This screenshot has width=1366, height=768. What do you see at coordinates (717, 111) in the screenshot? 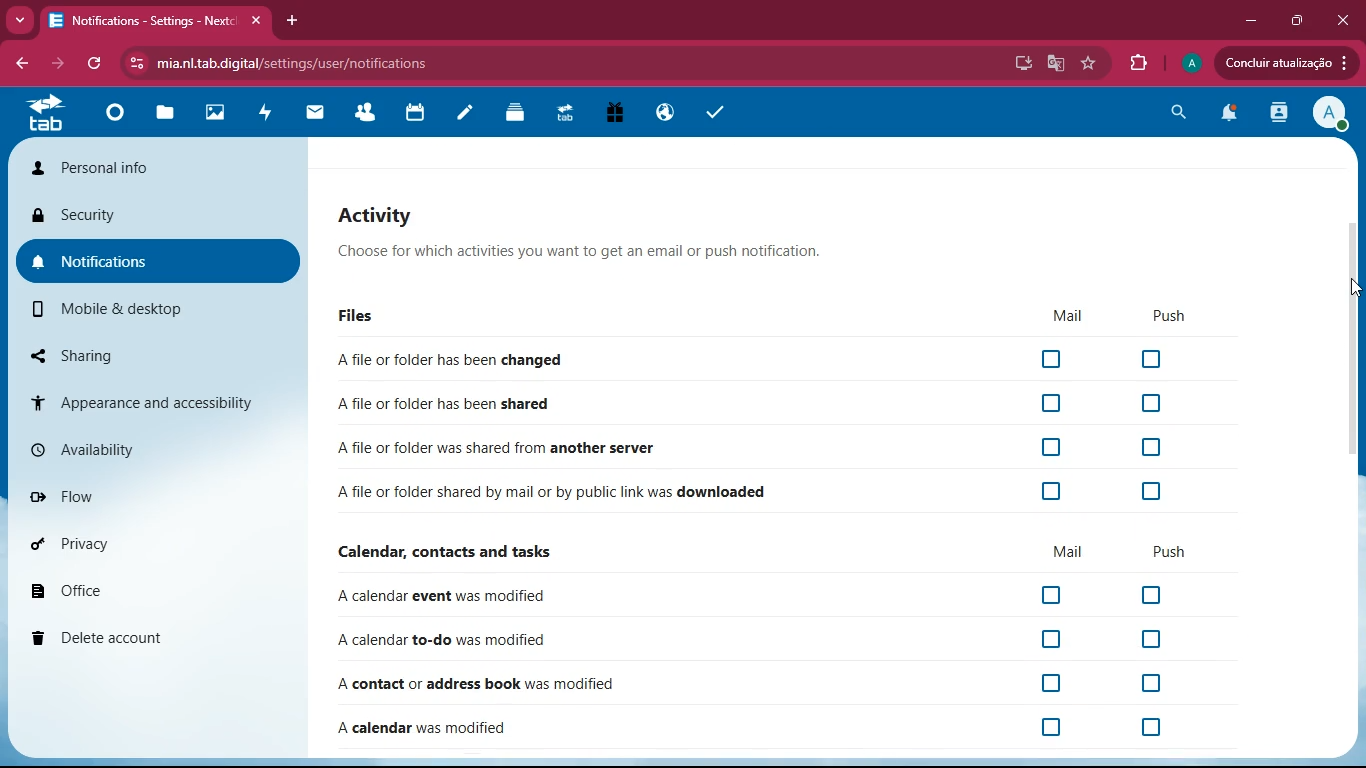
I see `tasks` at bounding box center [717, 111].